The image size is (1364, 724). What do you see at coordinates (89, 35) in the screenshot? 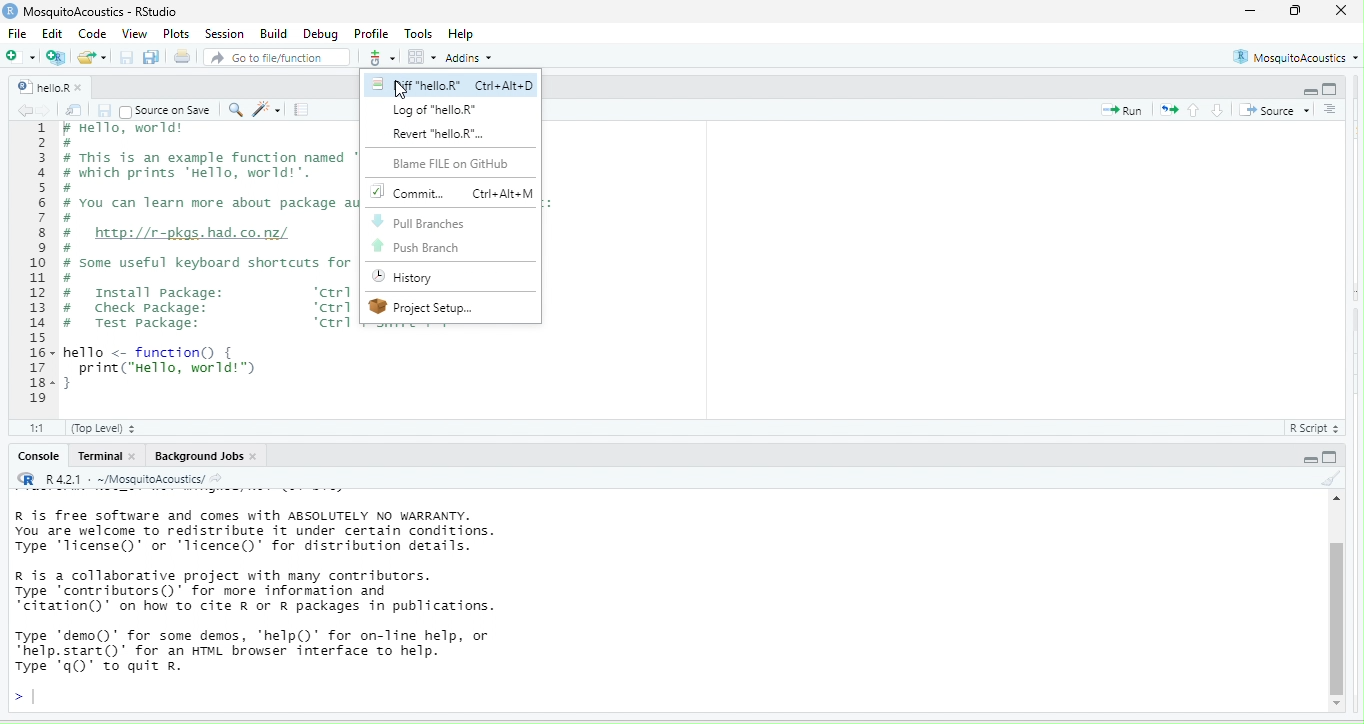
I see `Code` at bounding box center [89, 35].